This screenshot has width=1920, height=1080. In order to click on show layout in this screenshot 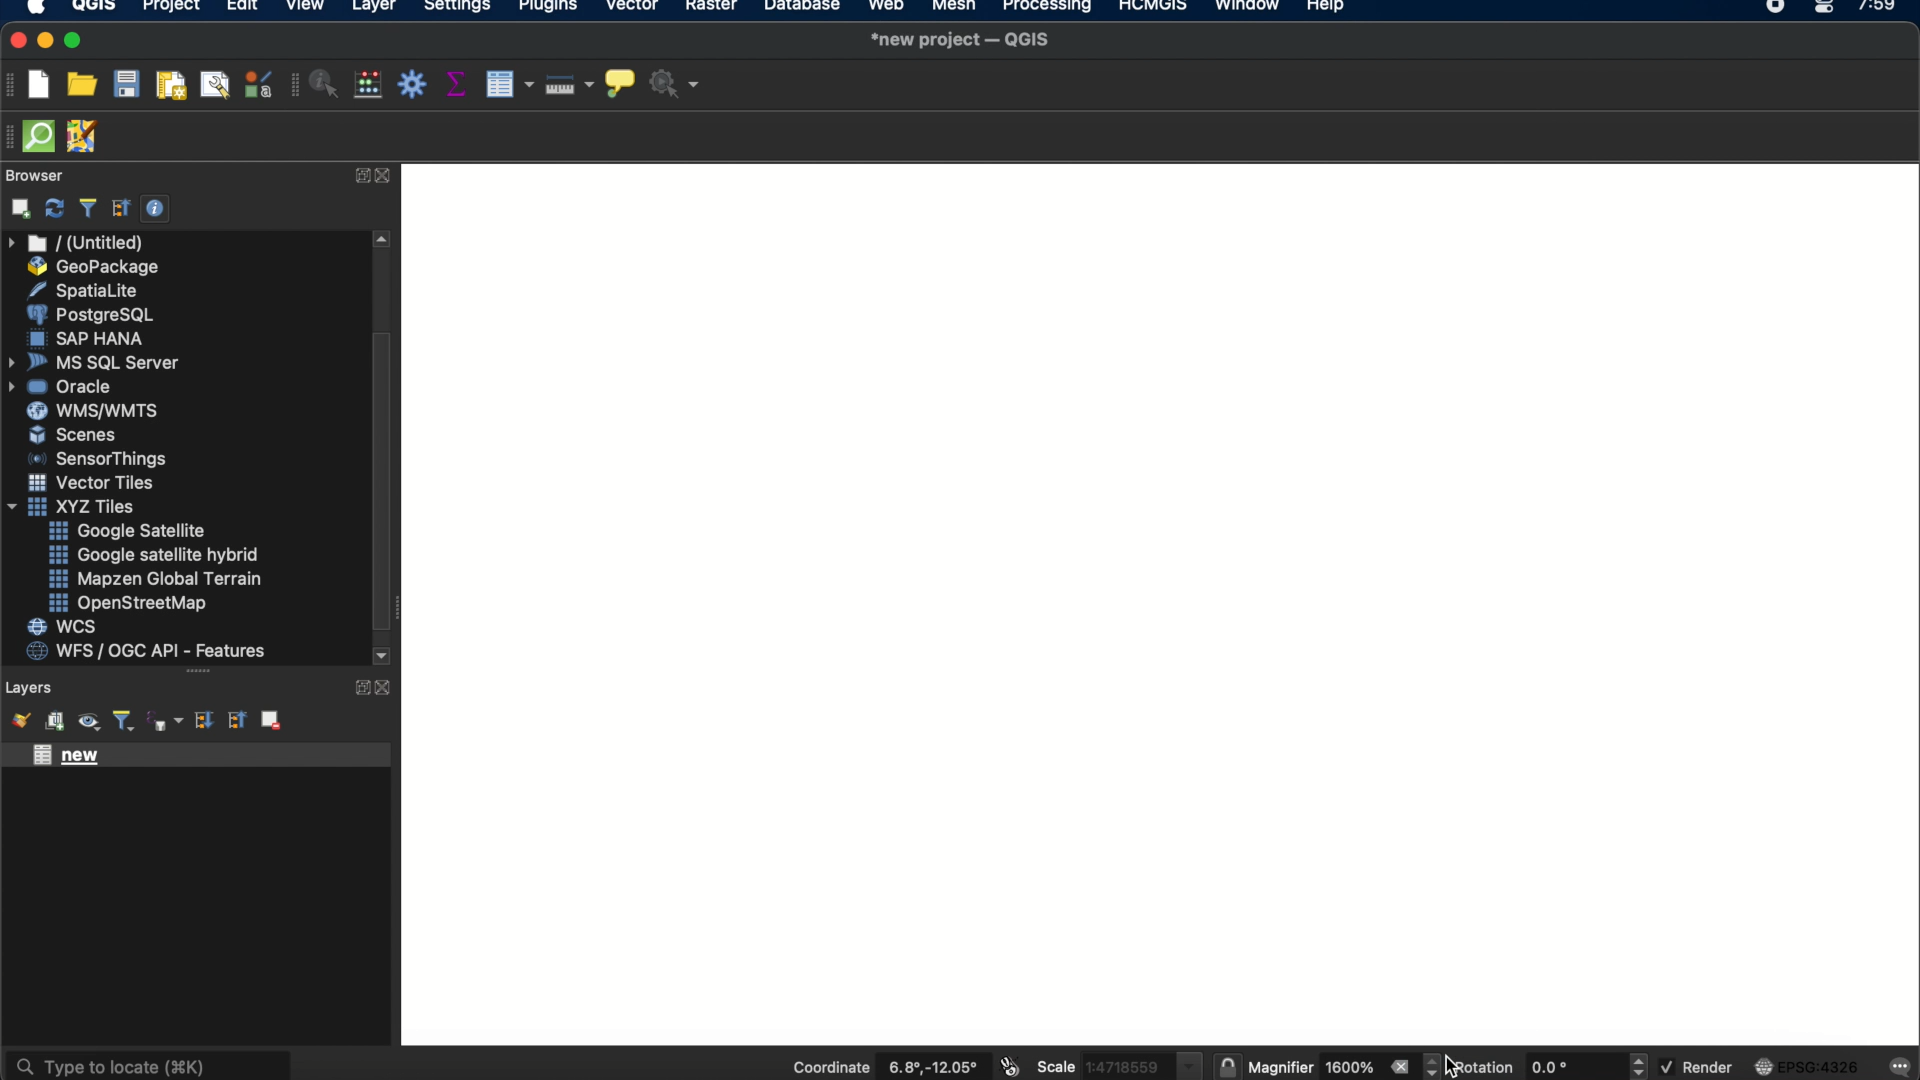, I will do `click(215, 84)`.